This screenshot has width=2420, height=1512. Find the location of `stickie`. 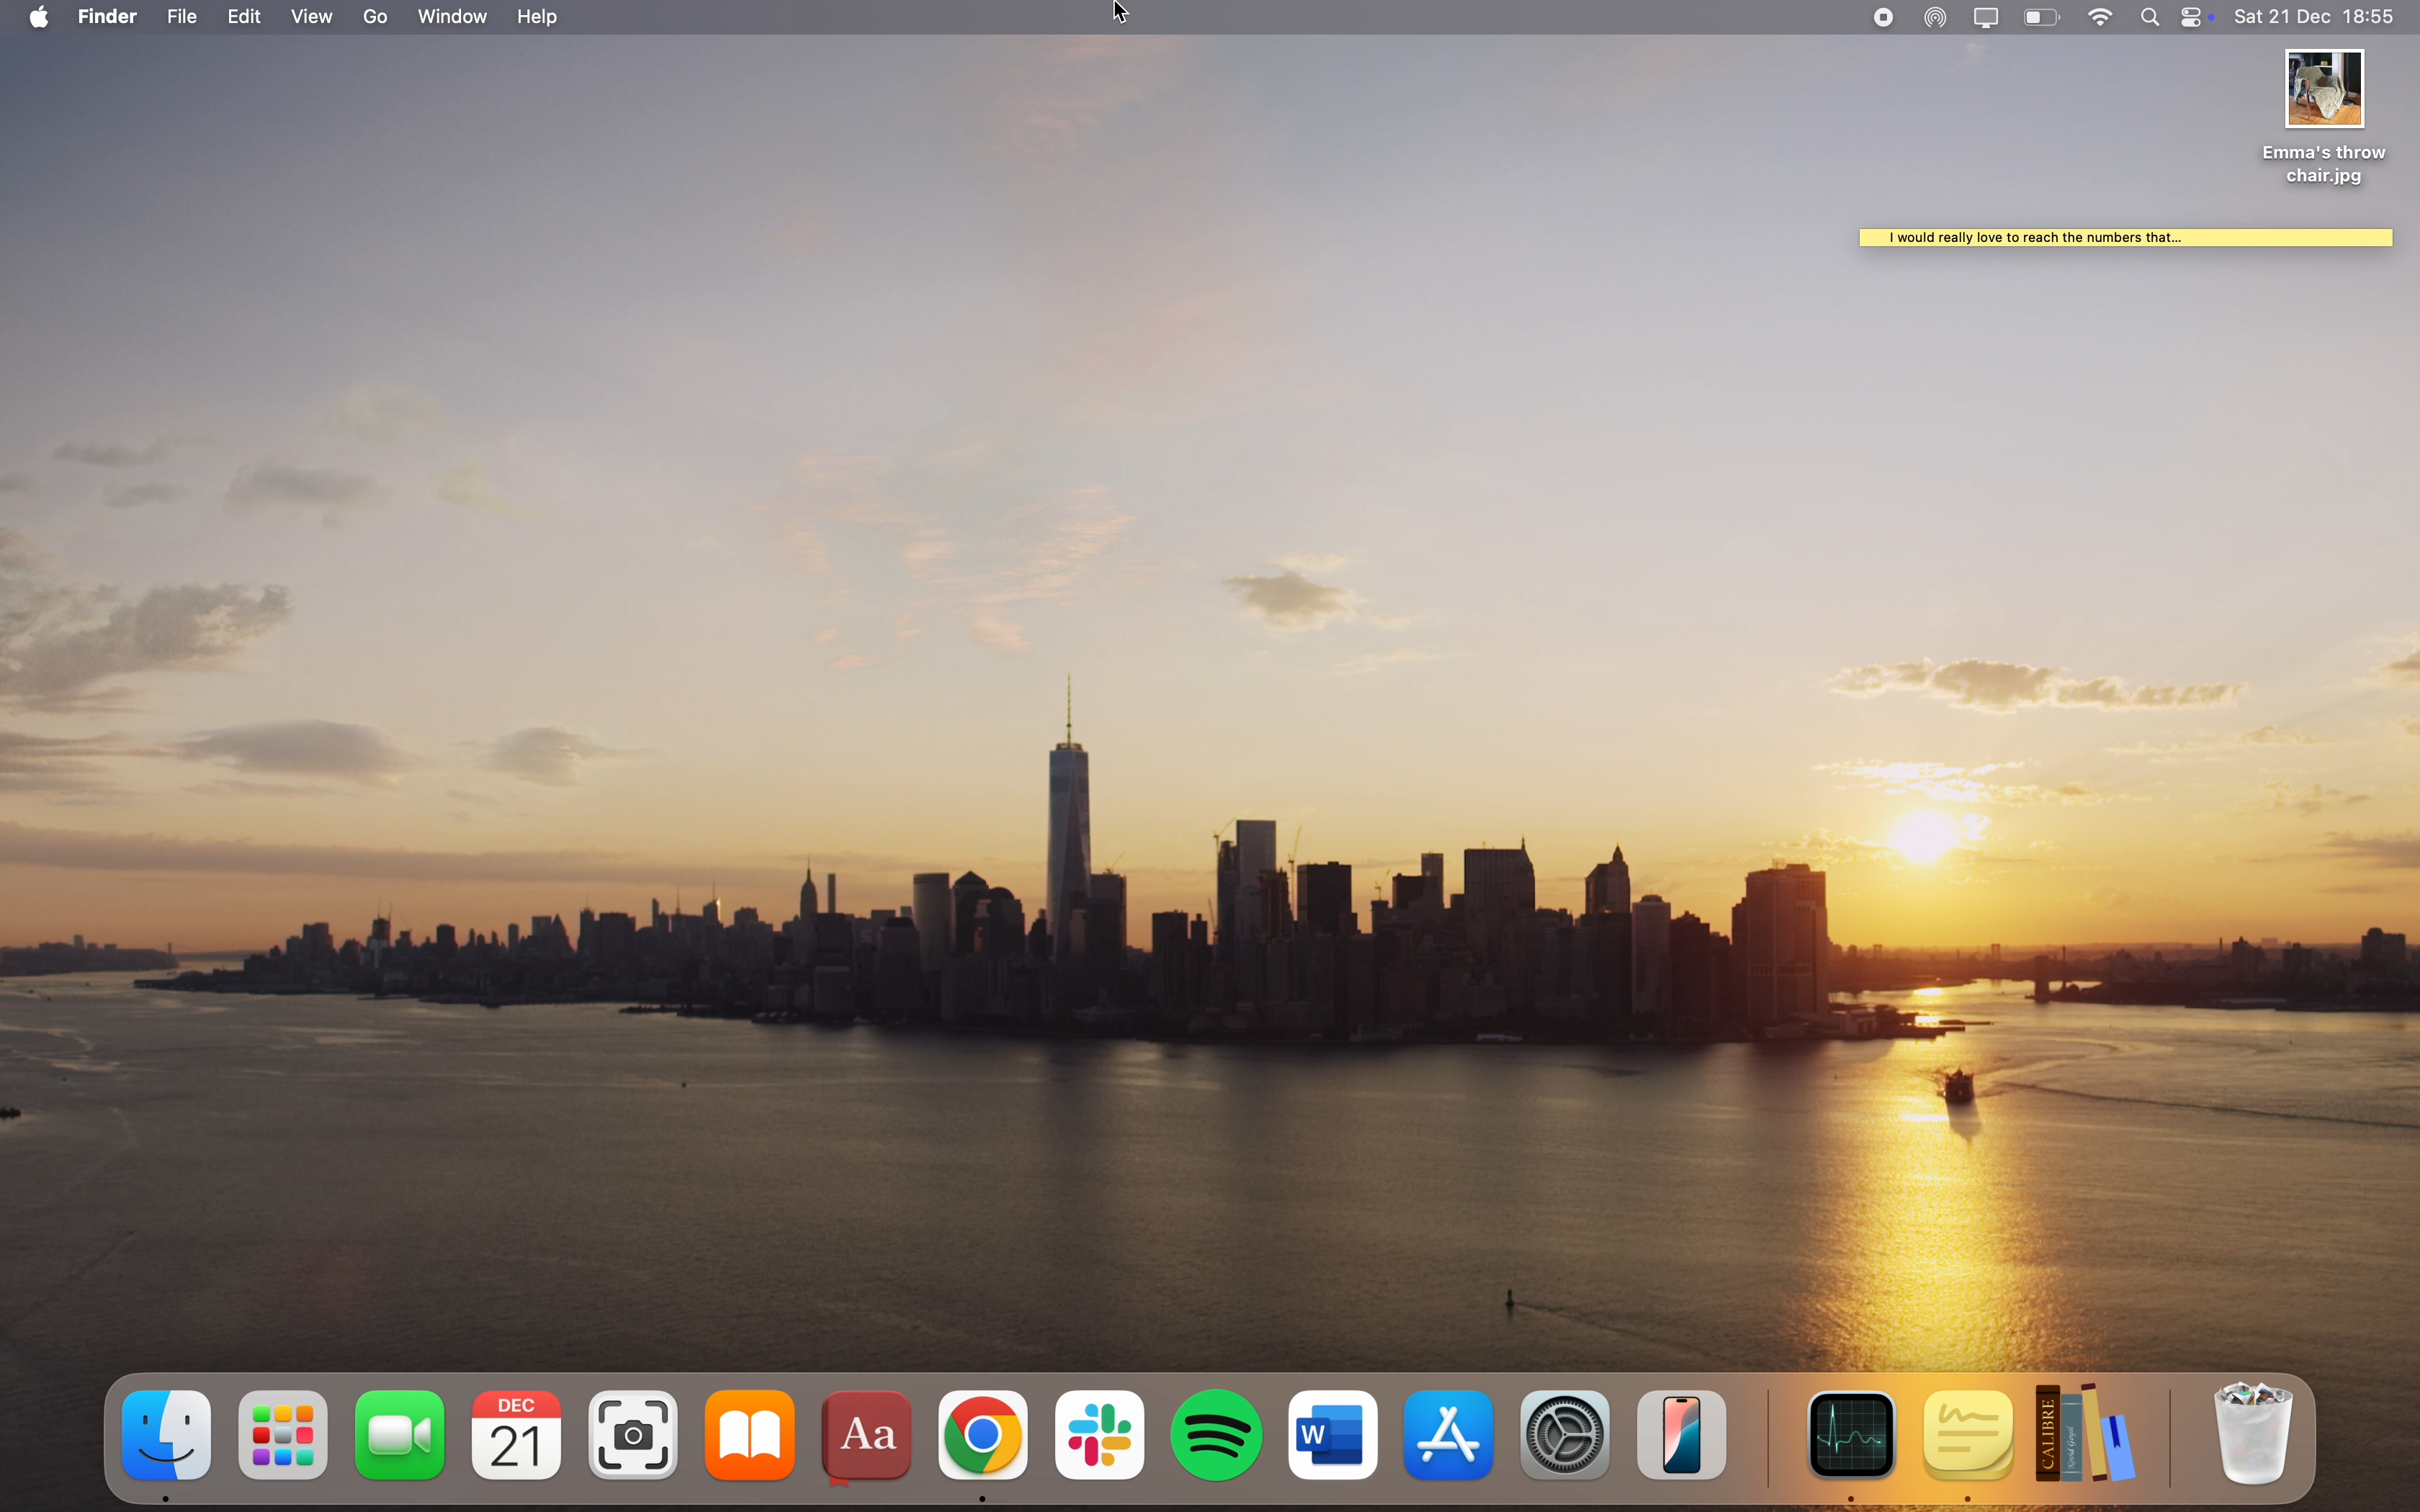

stickie is located at coordinates (2126, 242).